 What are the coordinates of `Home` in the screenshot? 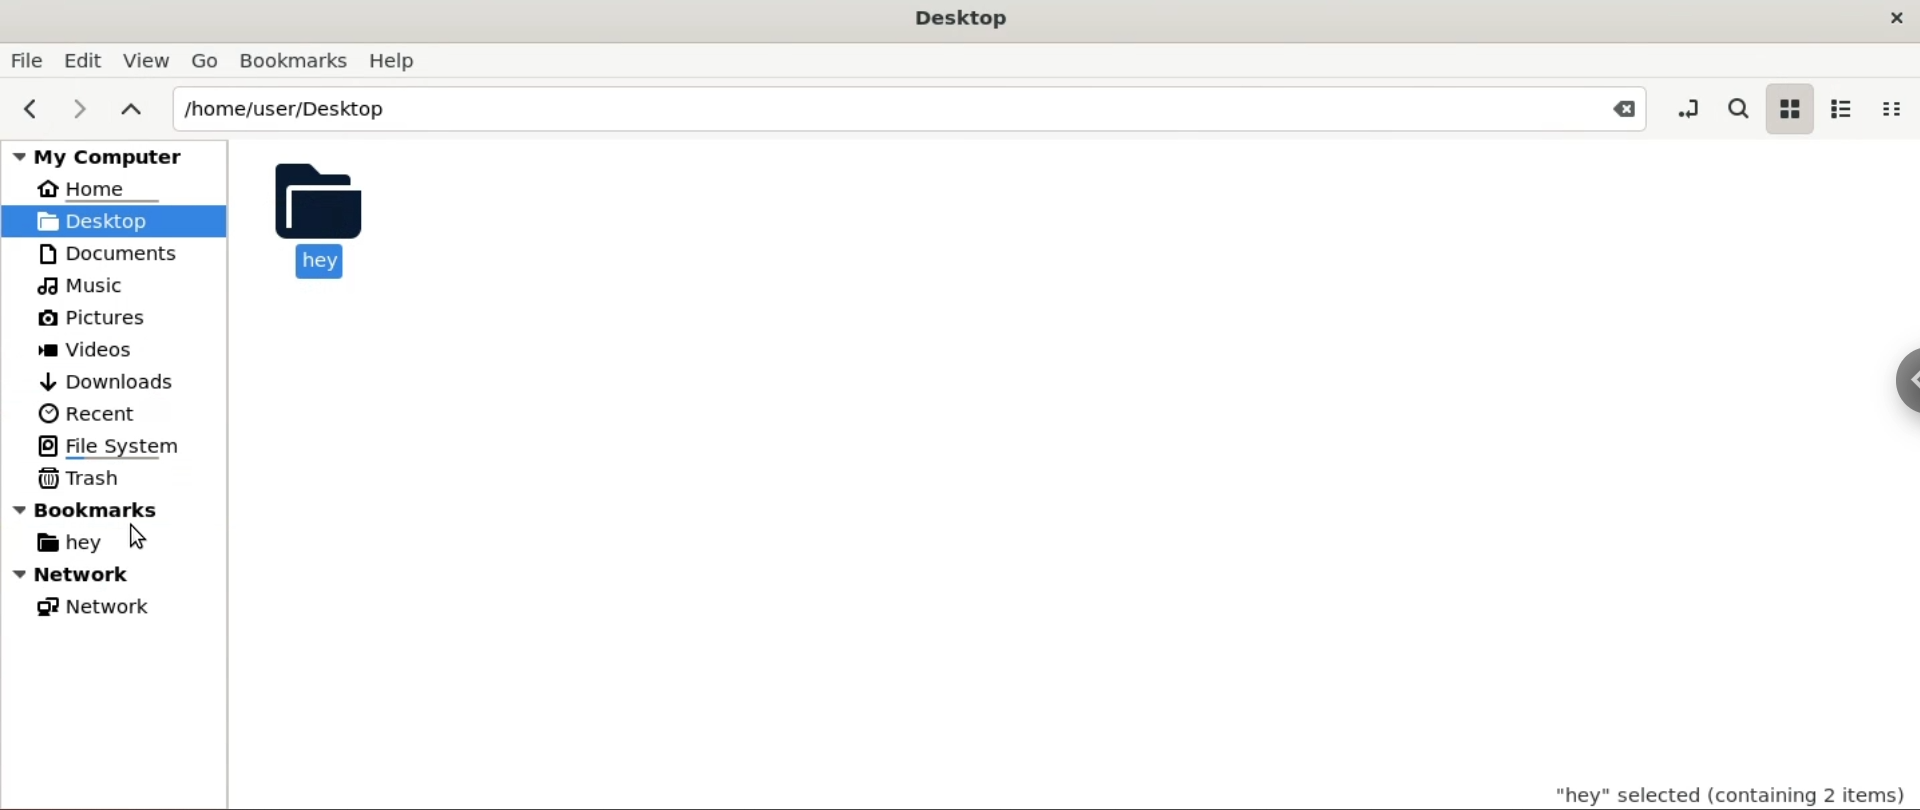 It's located at (93, 192).